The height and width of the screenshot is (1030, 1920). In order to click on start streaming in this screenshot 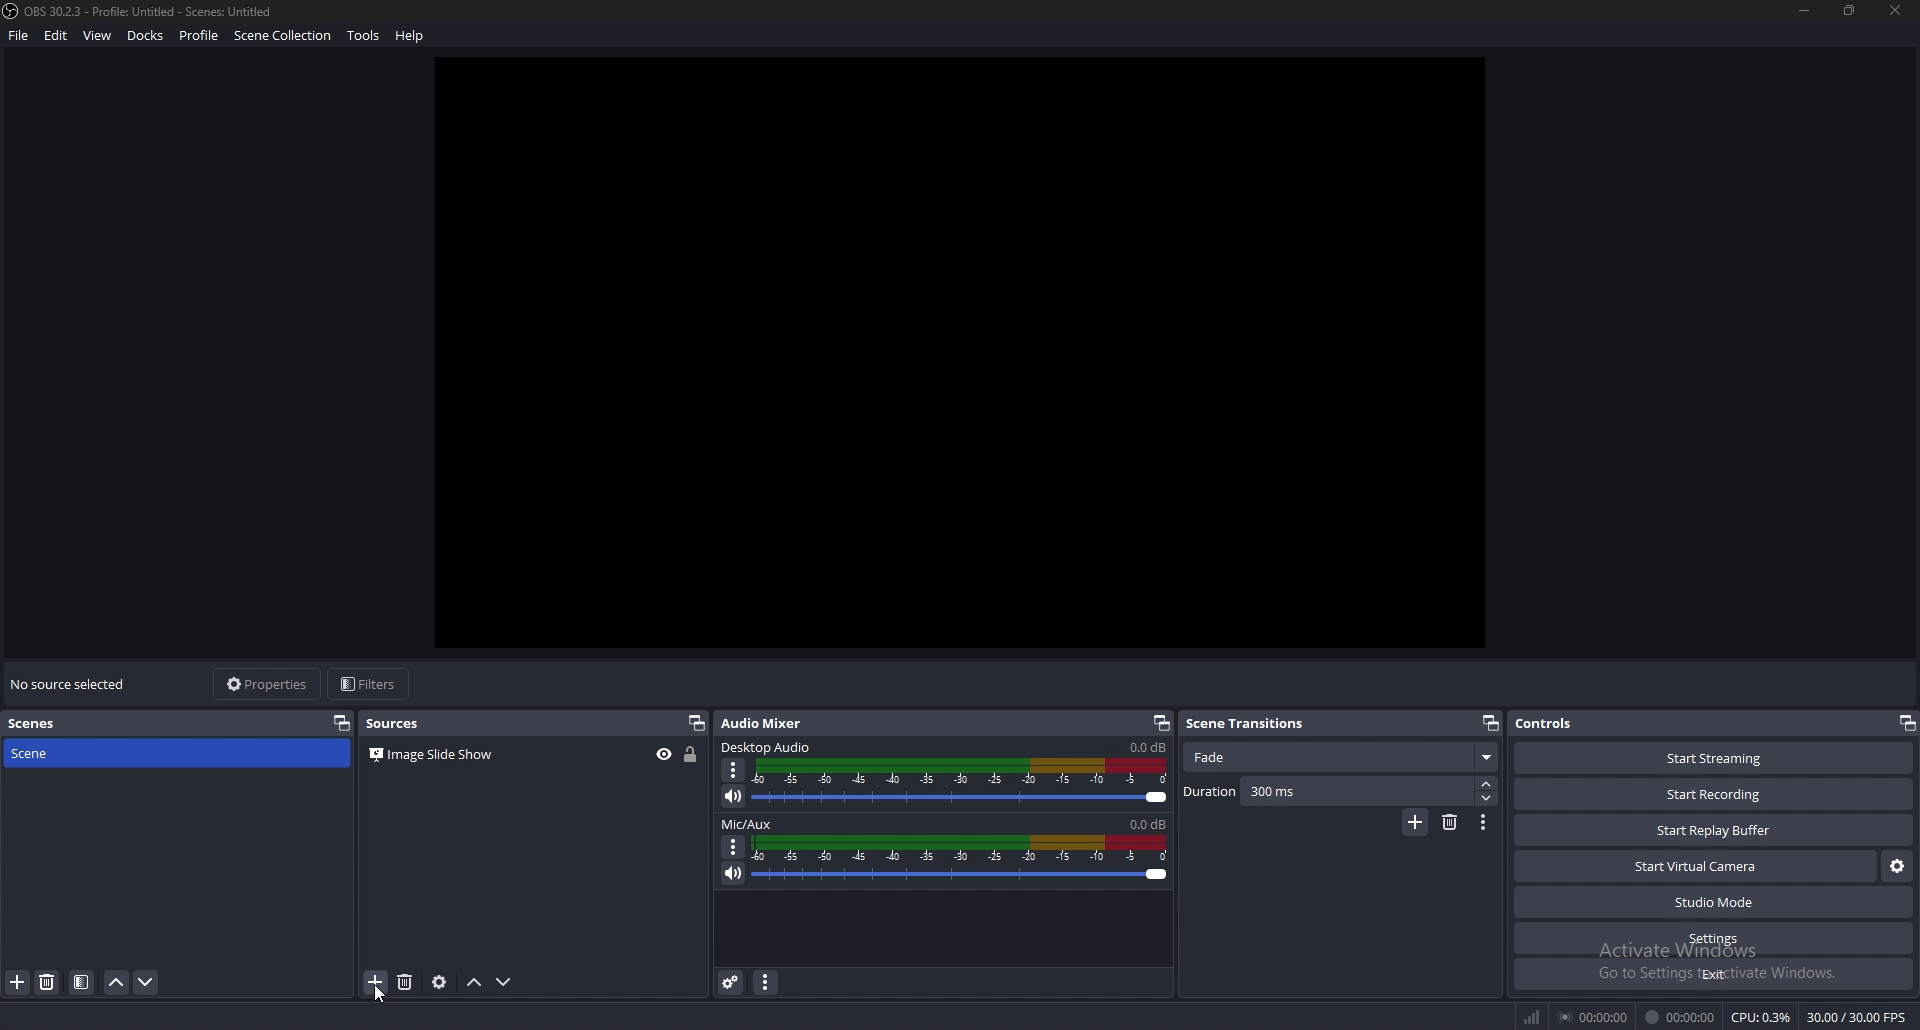, I will do `click(1714, 759)`.